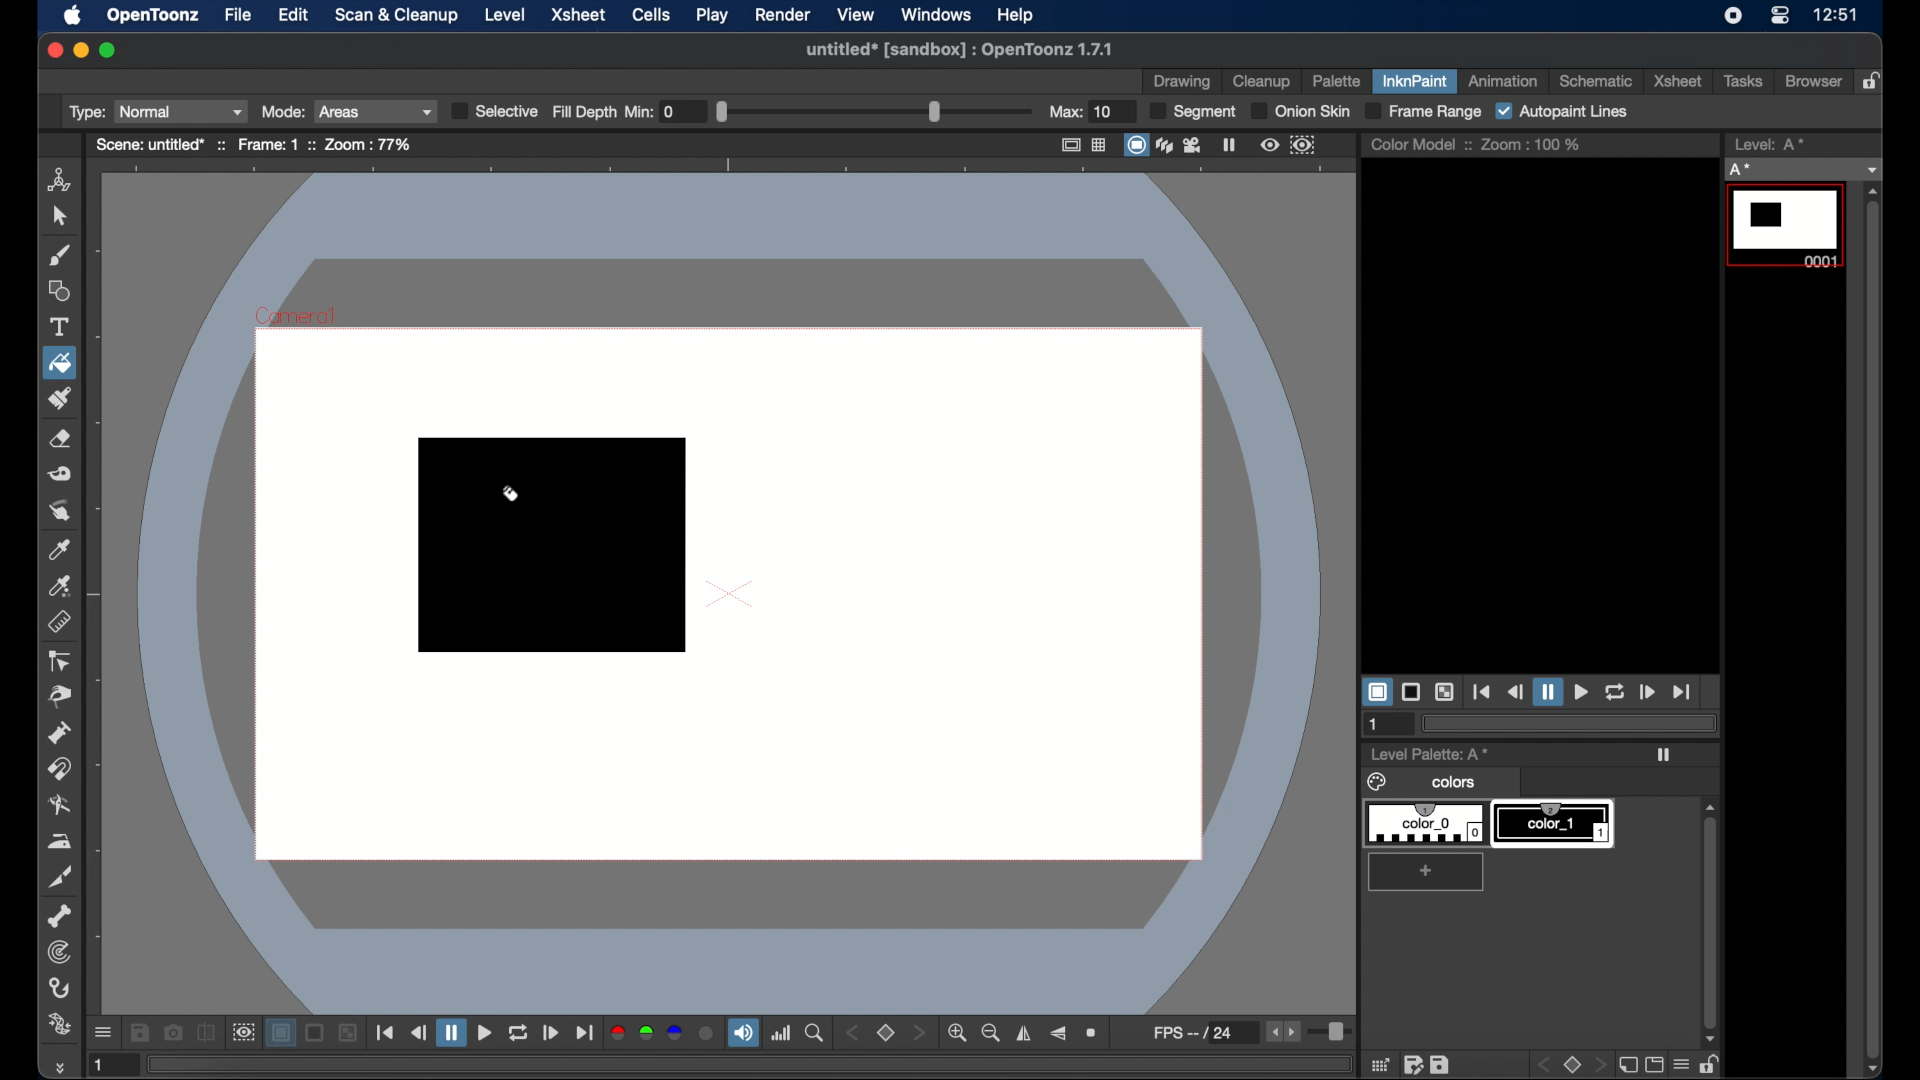 This screenshot has width=1920, height=1080. Describe the element at coordinates (59, 216) in the screenshot. I see `cursor tool` at that location.